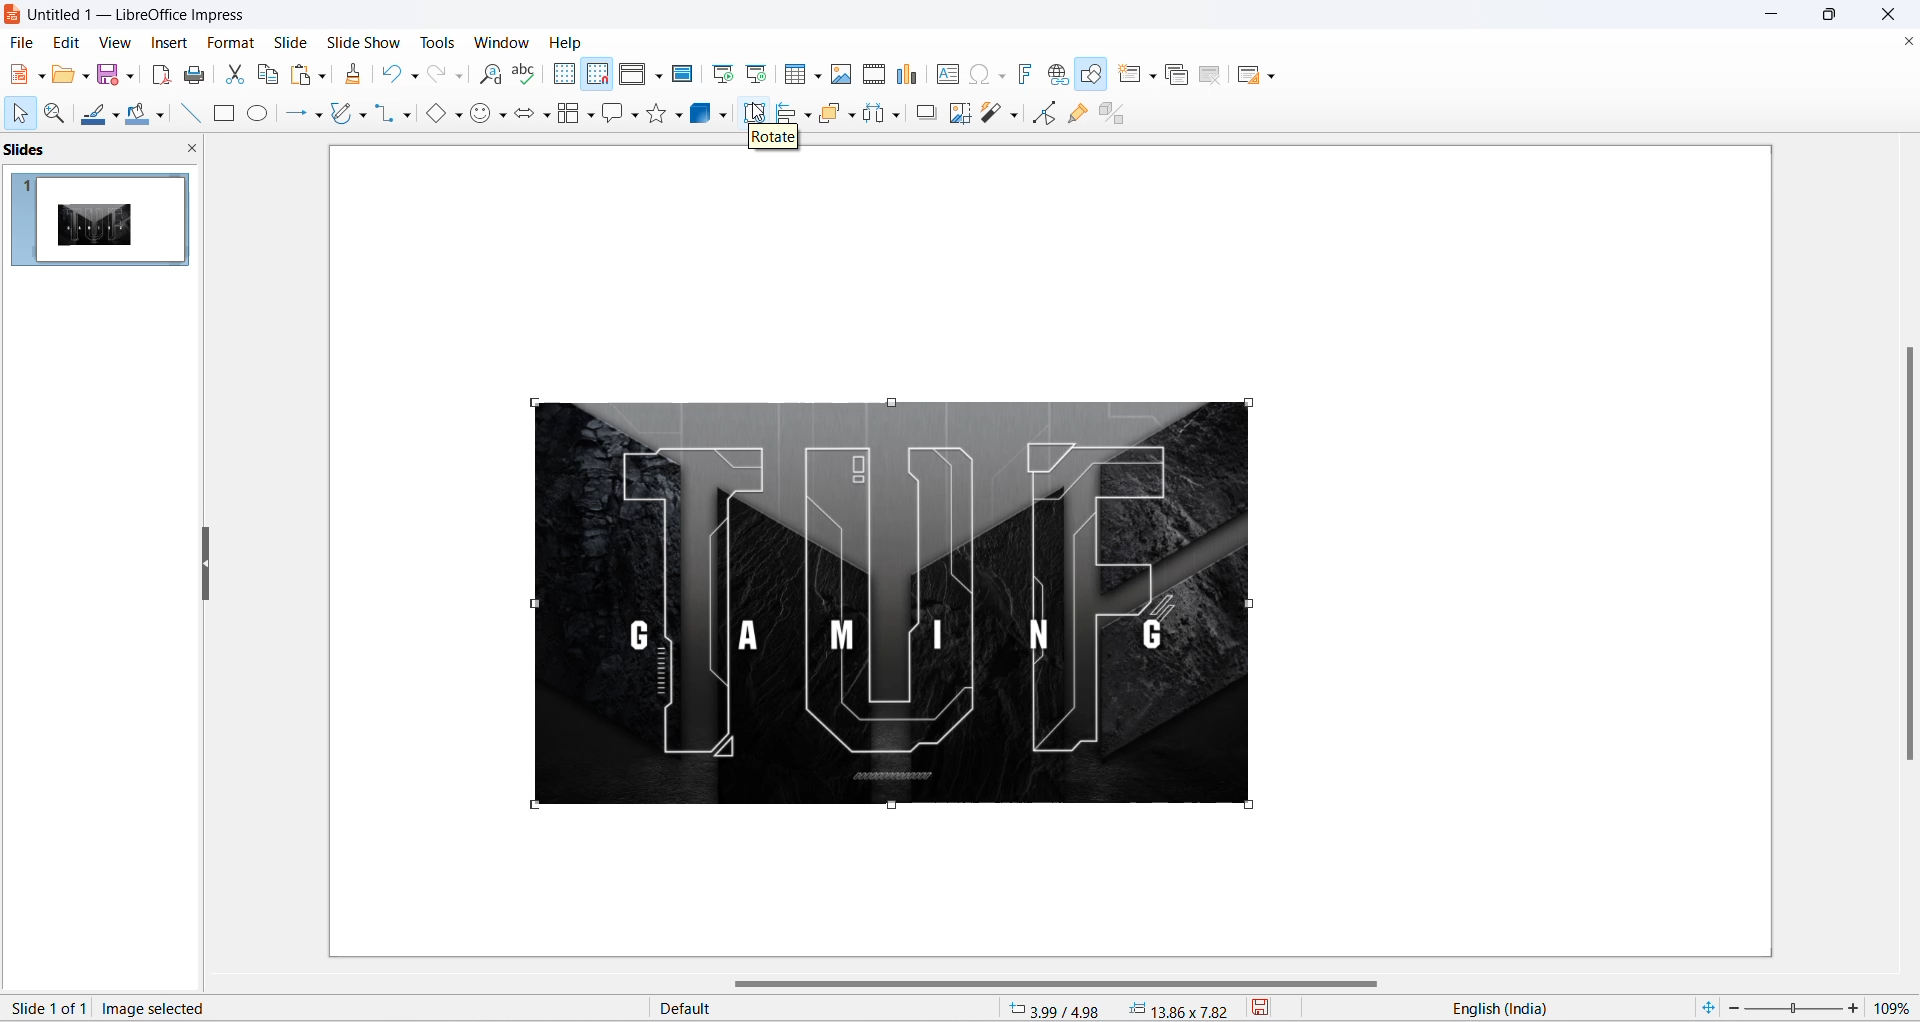 Image resolution: width=1920 pixels, height=1022 pixels. I want to click on draw shapes , so click(1095, 76).